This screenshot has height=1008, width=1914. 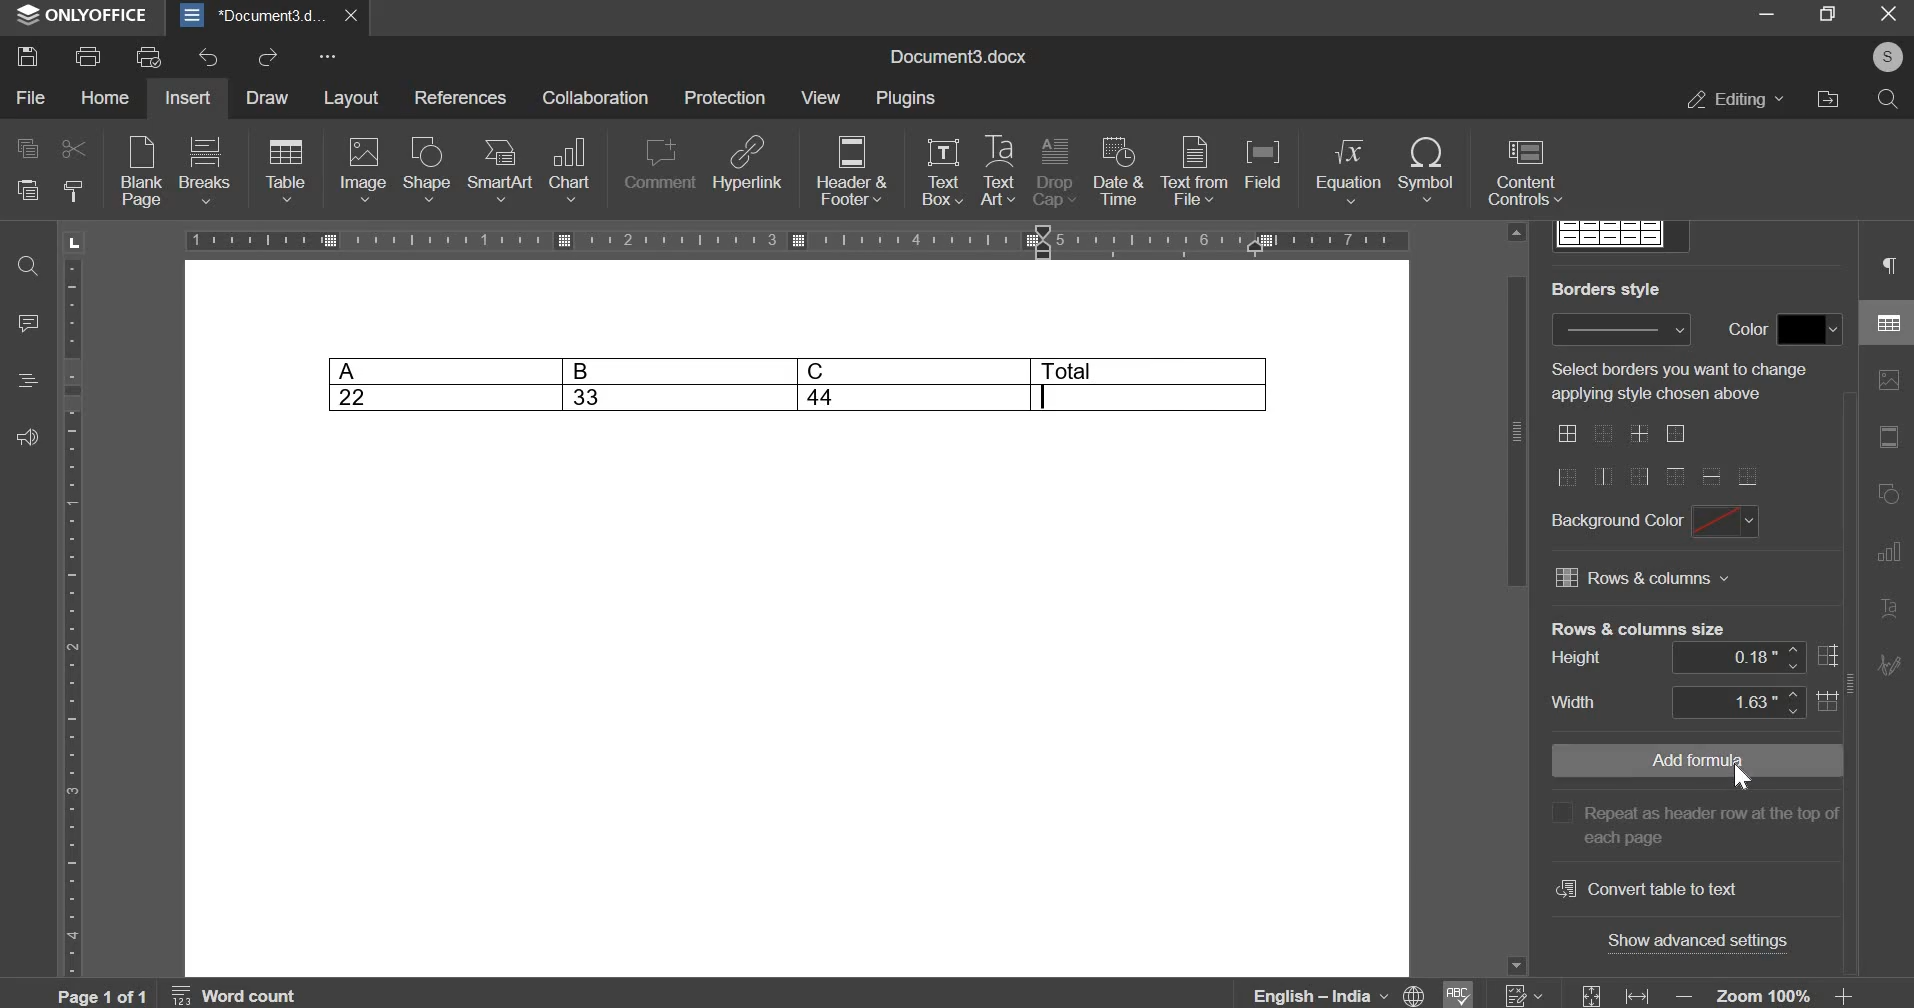 What do you see at coordinates (1345, 171) in the screenshot?
I see `equation` at bounding box center [1345, 171].